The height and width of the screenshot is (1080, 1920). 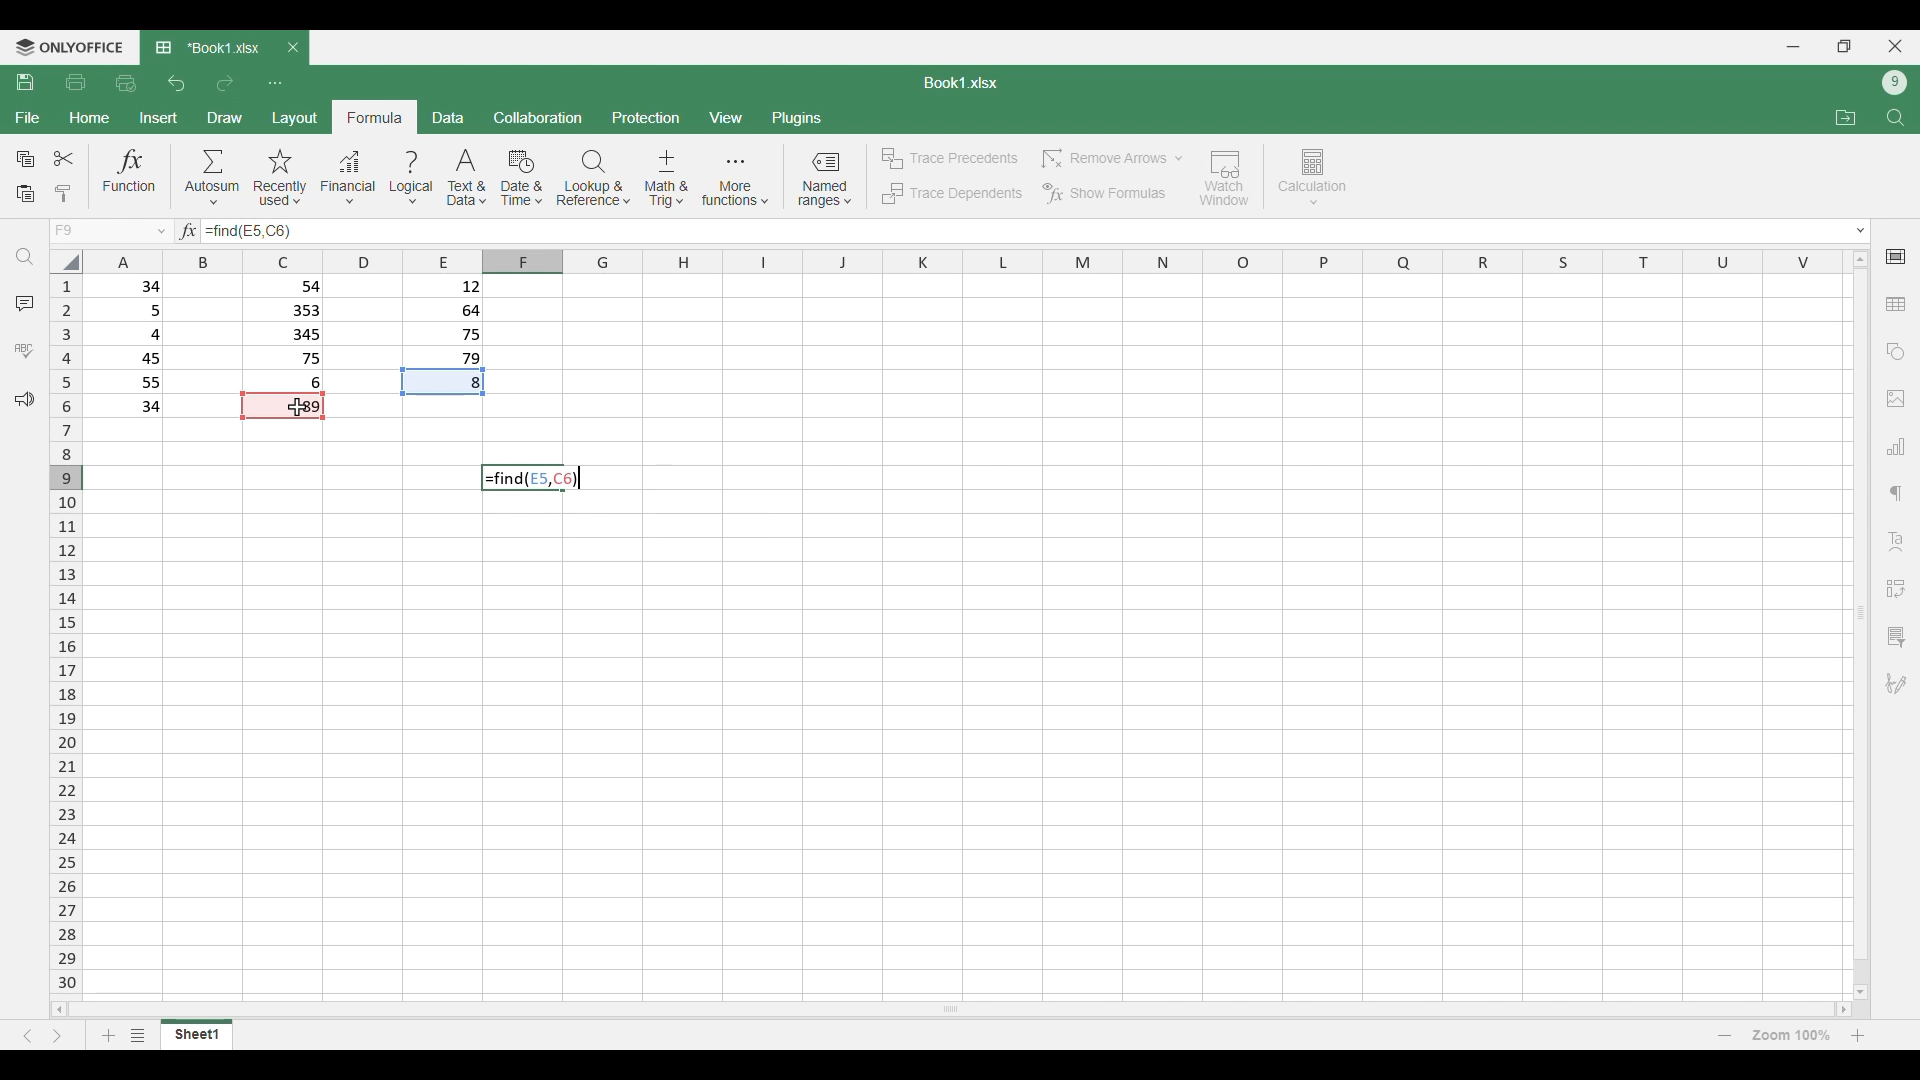 I want to click on Filled cells, so click(x=130, y=346).